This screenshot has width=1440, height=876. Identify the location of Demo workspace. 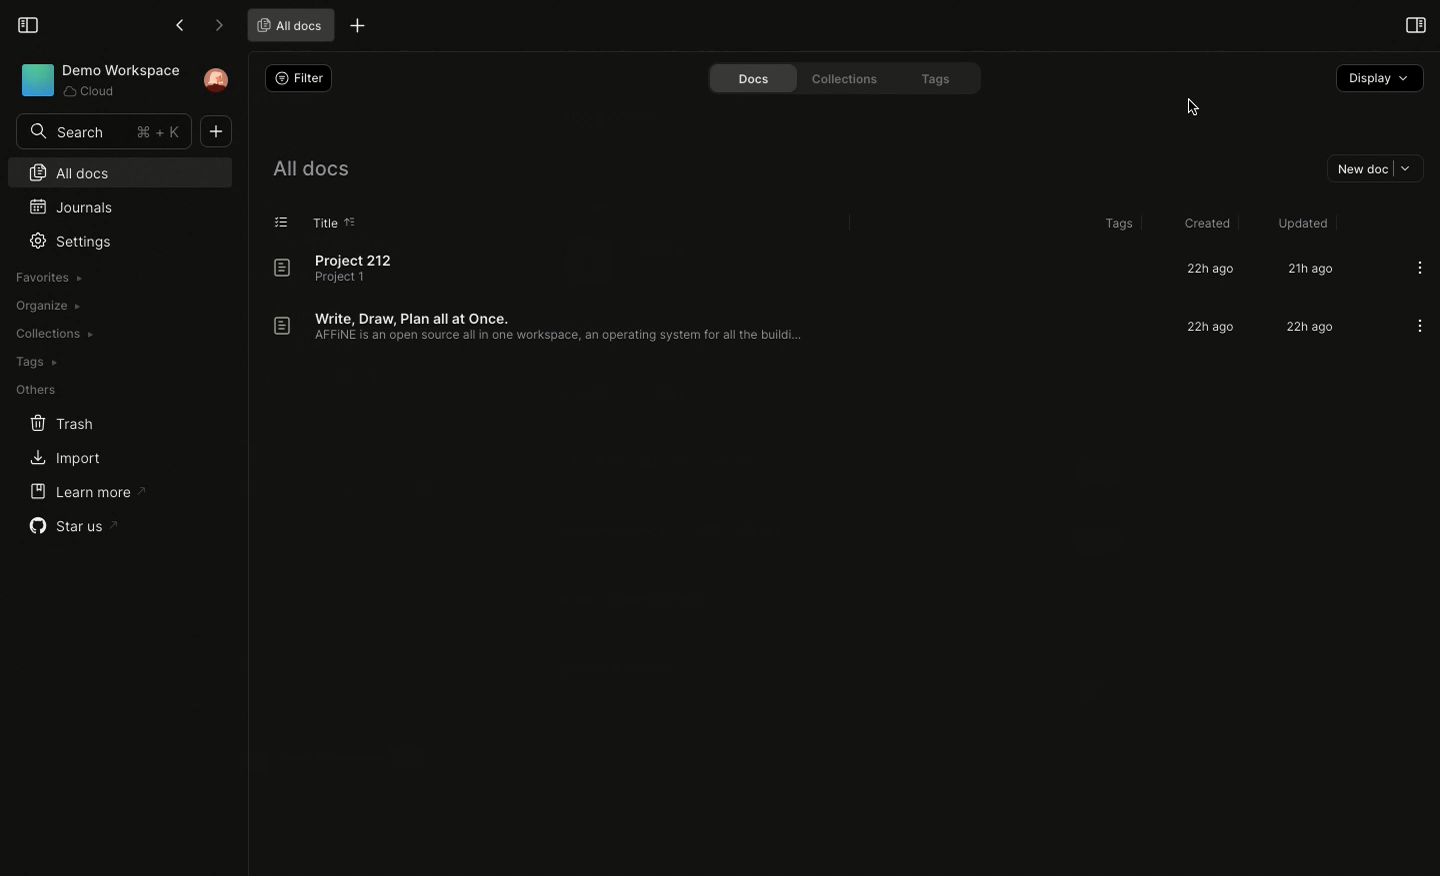
(99, 81).